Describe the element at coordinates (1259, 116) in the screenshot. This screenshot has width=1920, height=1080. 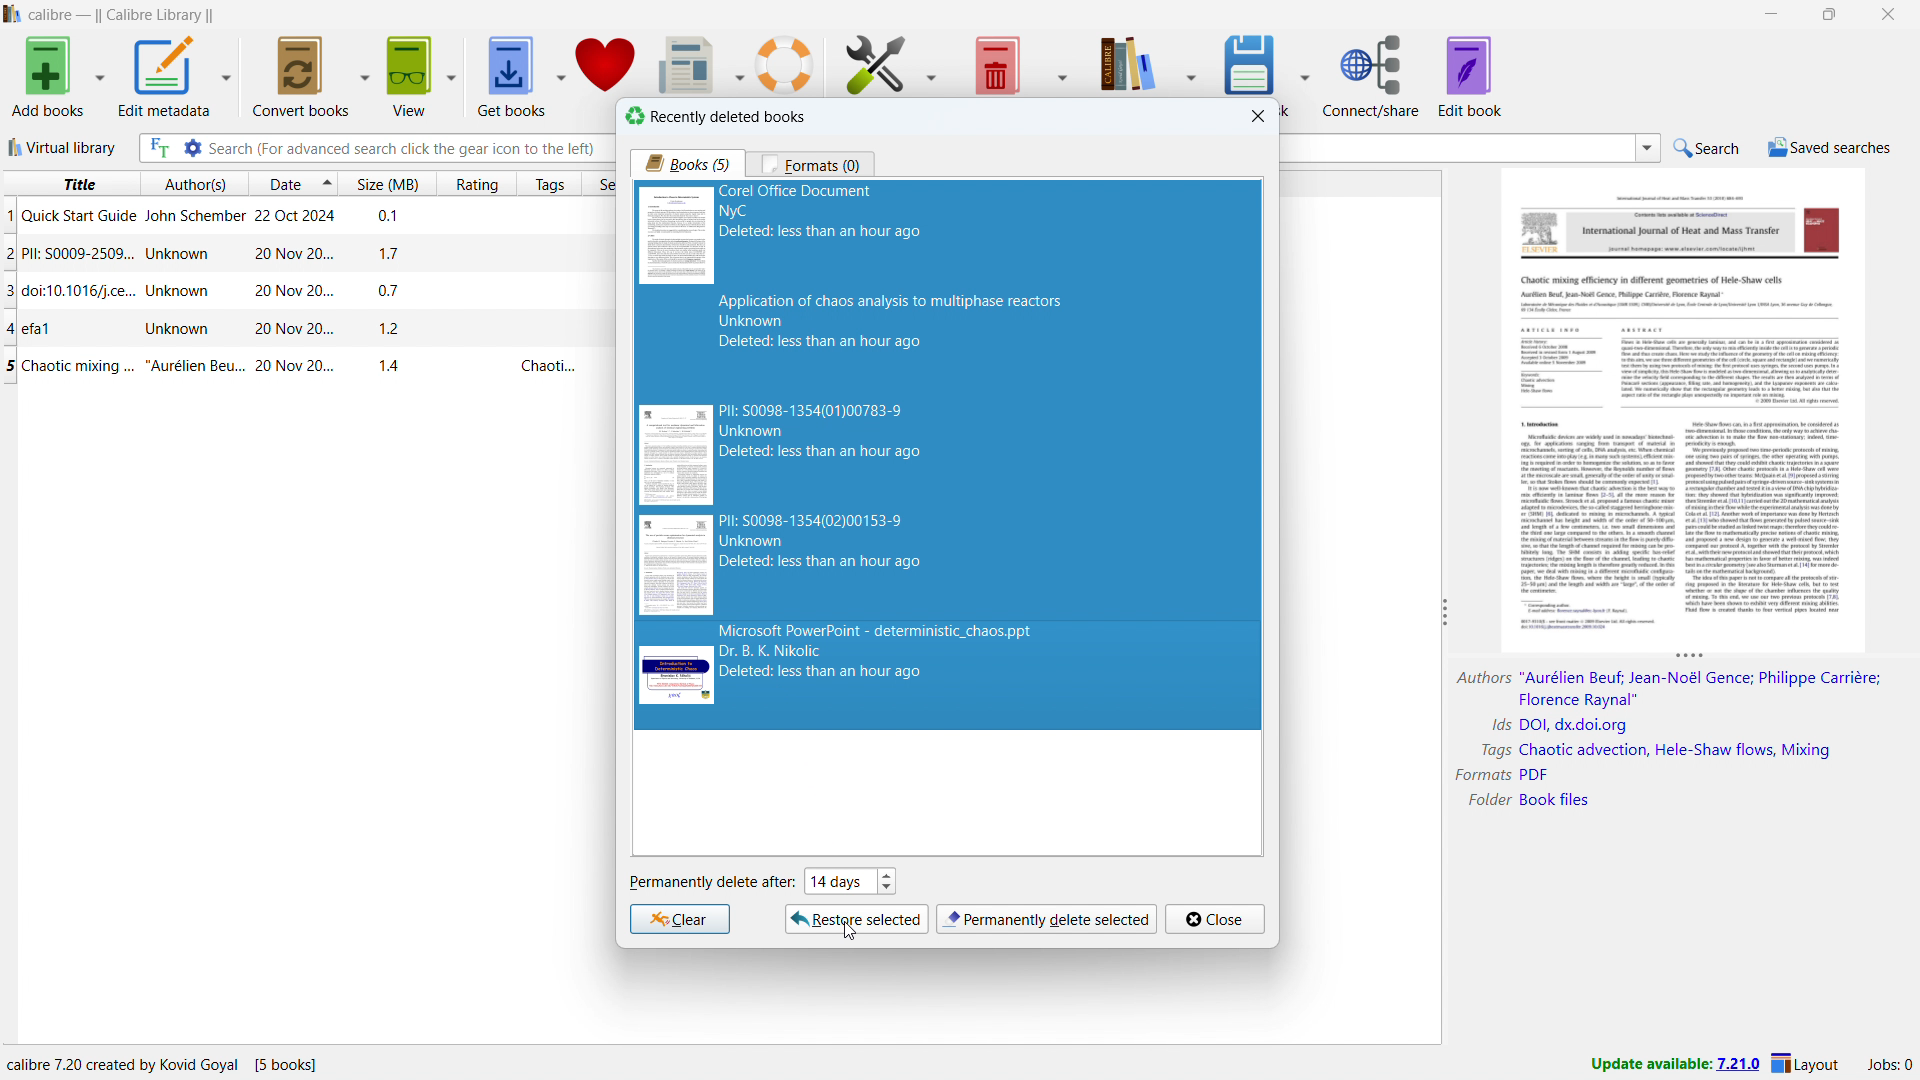
I see `close` at that location.